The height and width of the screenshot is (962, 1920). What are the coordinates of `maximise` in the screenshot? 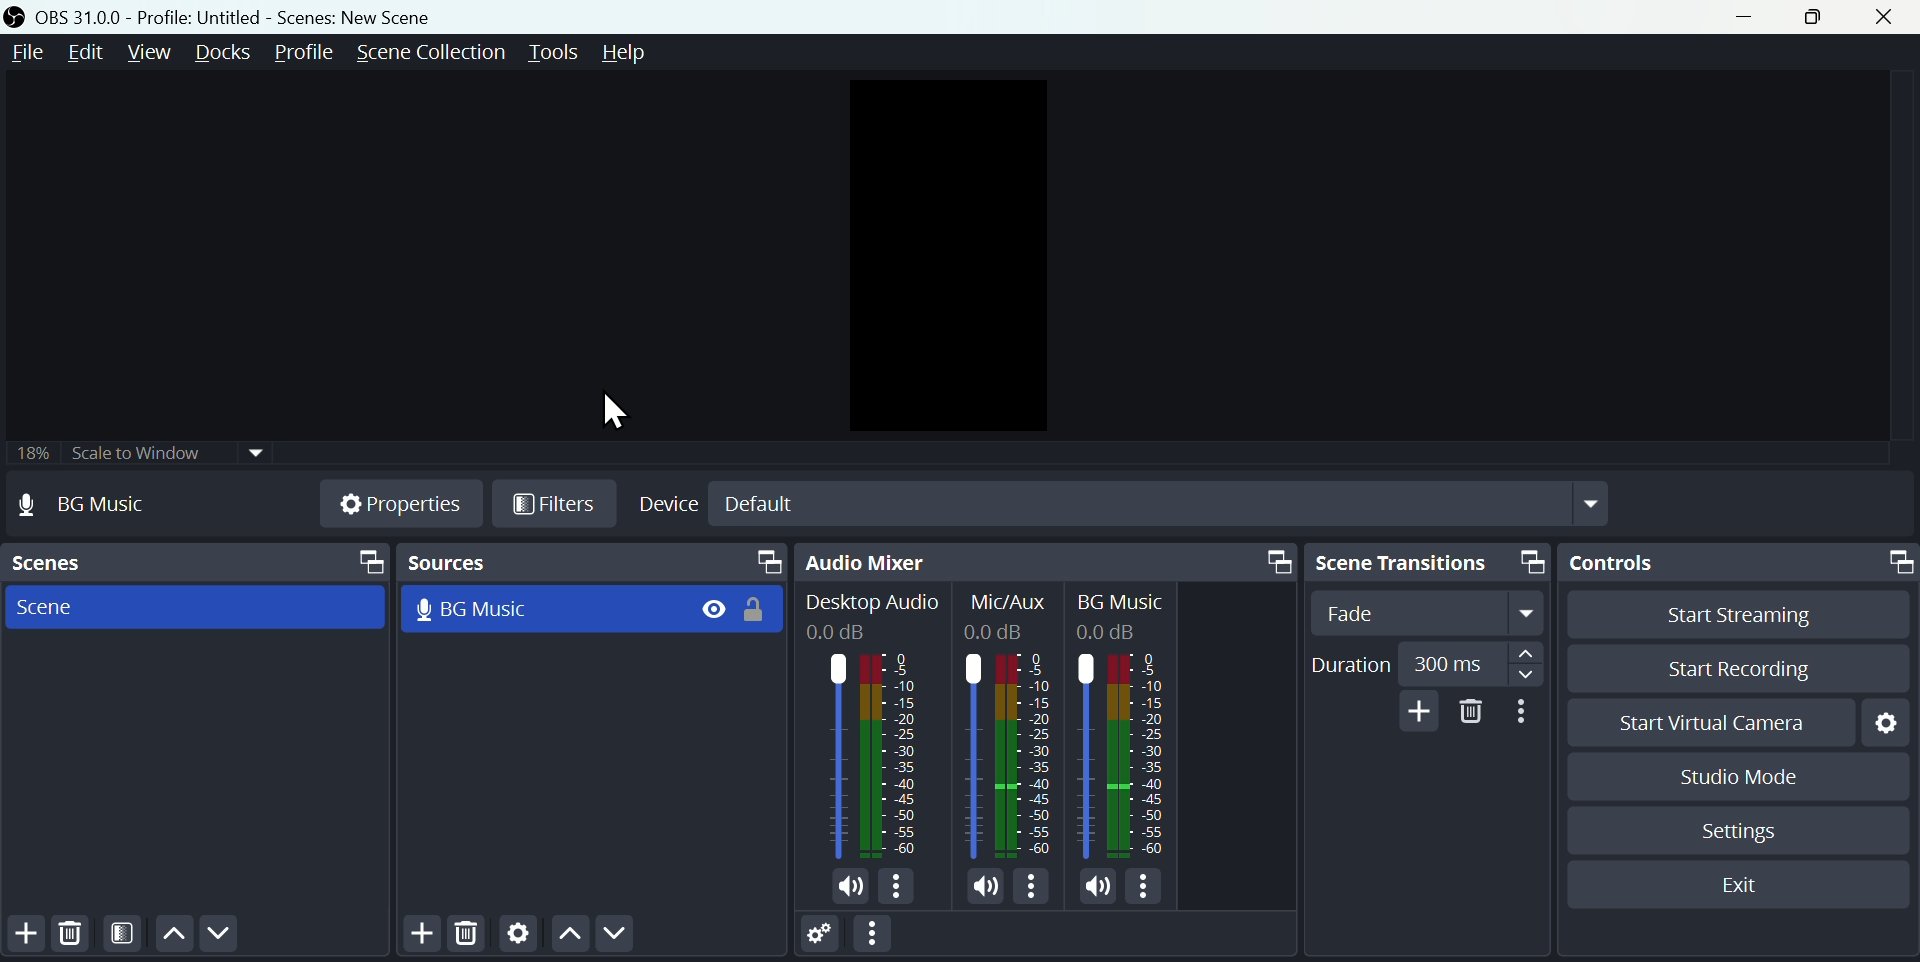 It's located at (1817, 17).